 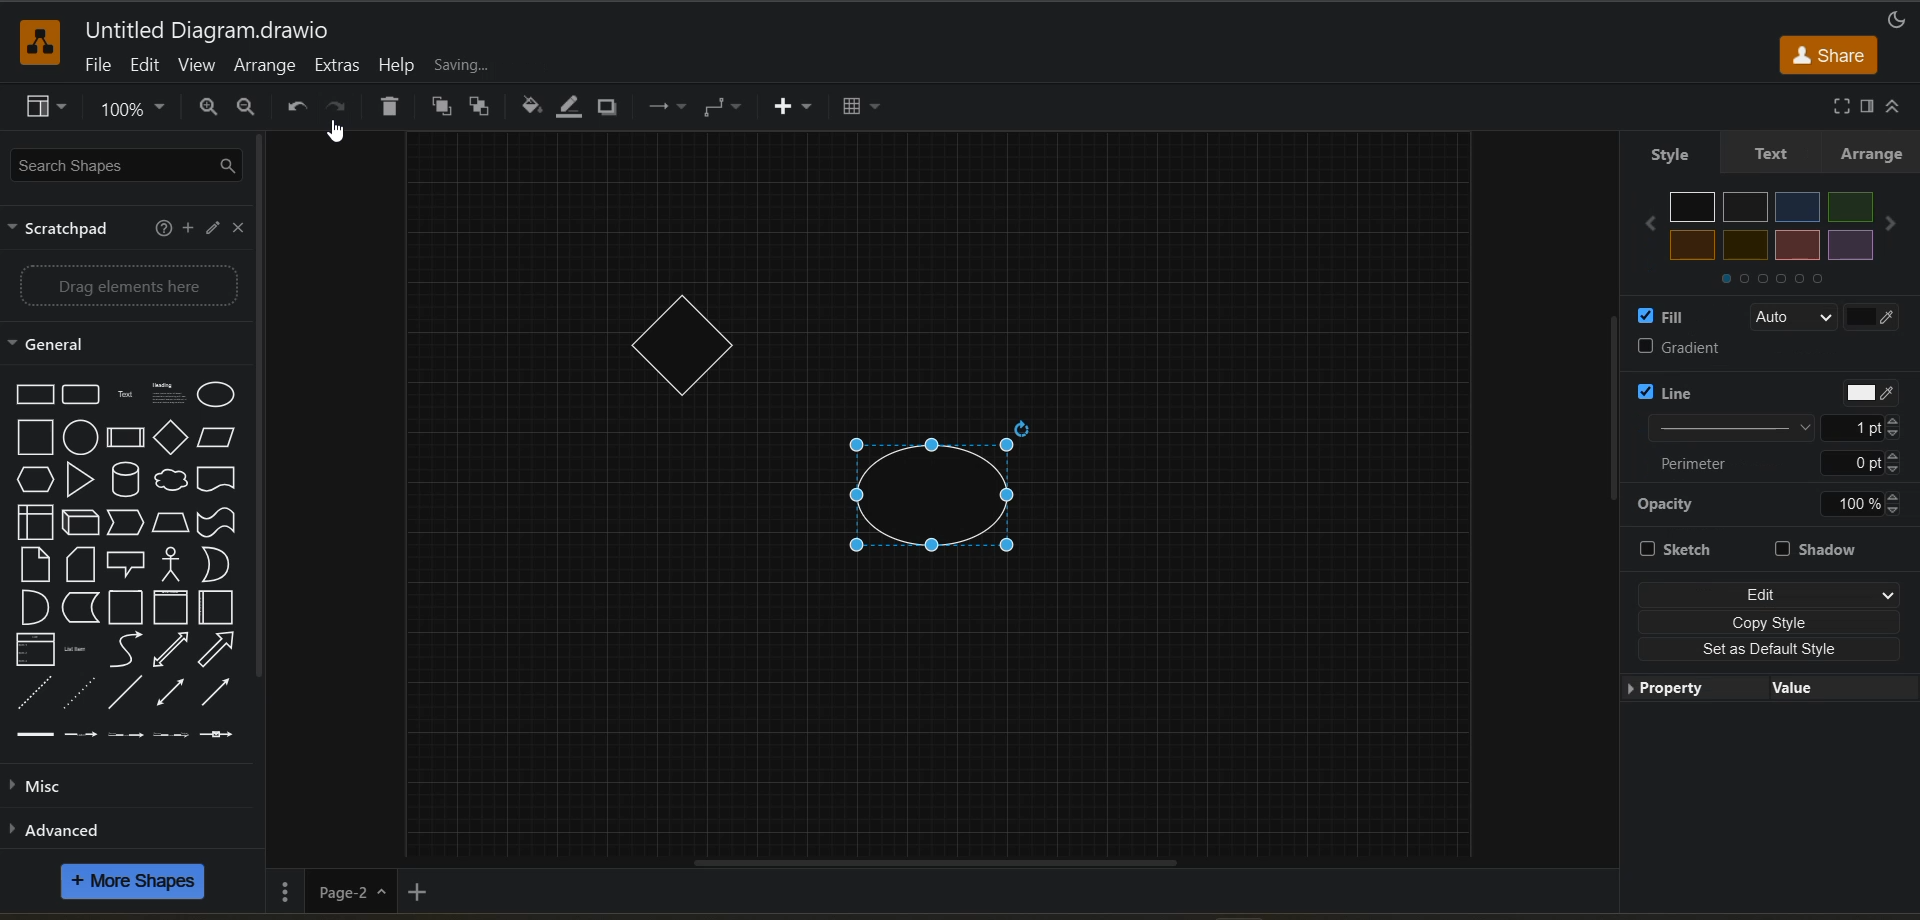 What do you see at coordinates (1770, 279) in the screenshot?
I see `next set of colors` at bounding box center [1770, 279].